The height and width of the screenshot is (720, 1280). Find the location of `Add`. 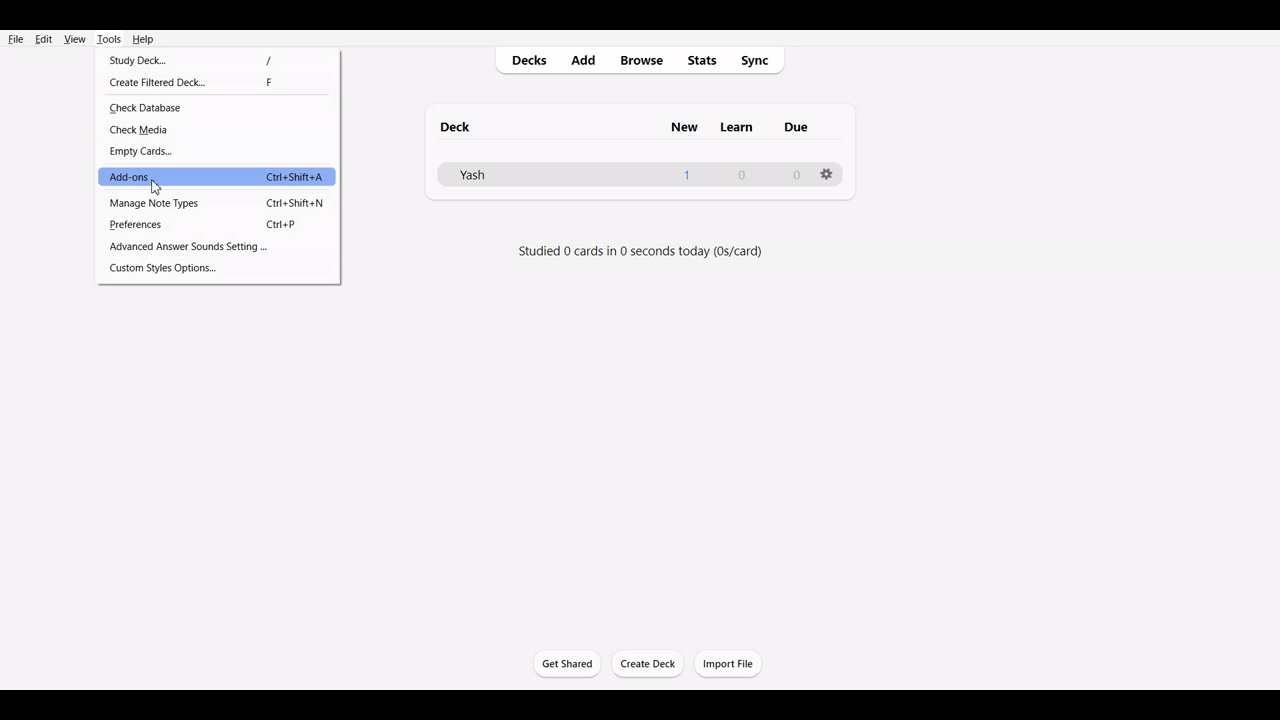

Add is located at coordinates (587, 60).